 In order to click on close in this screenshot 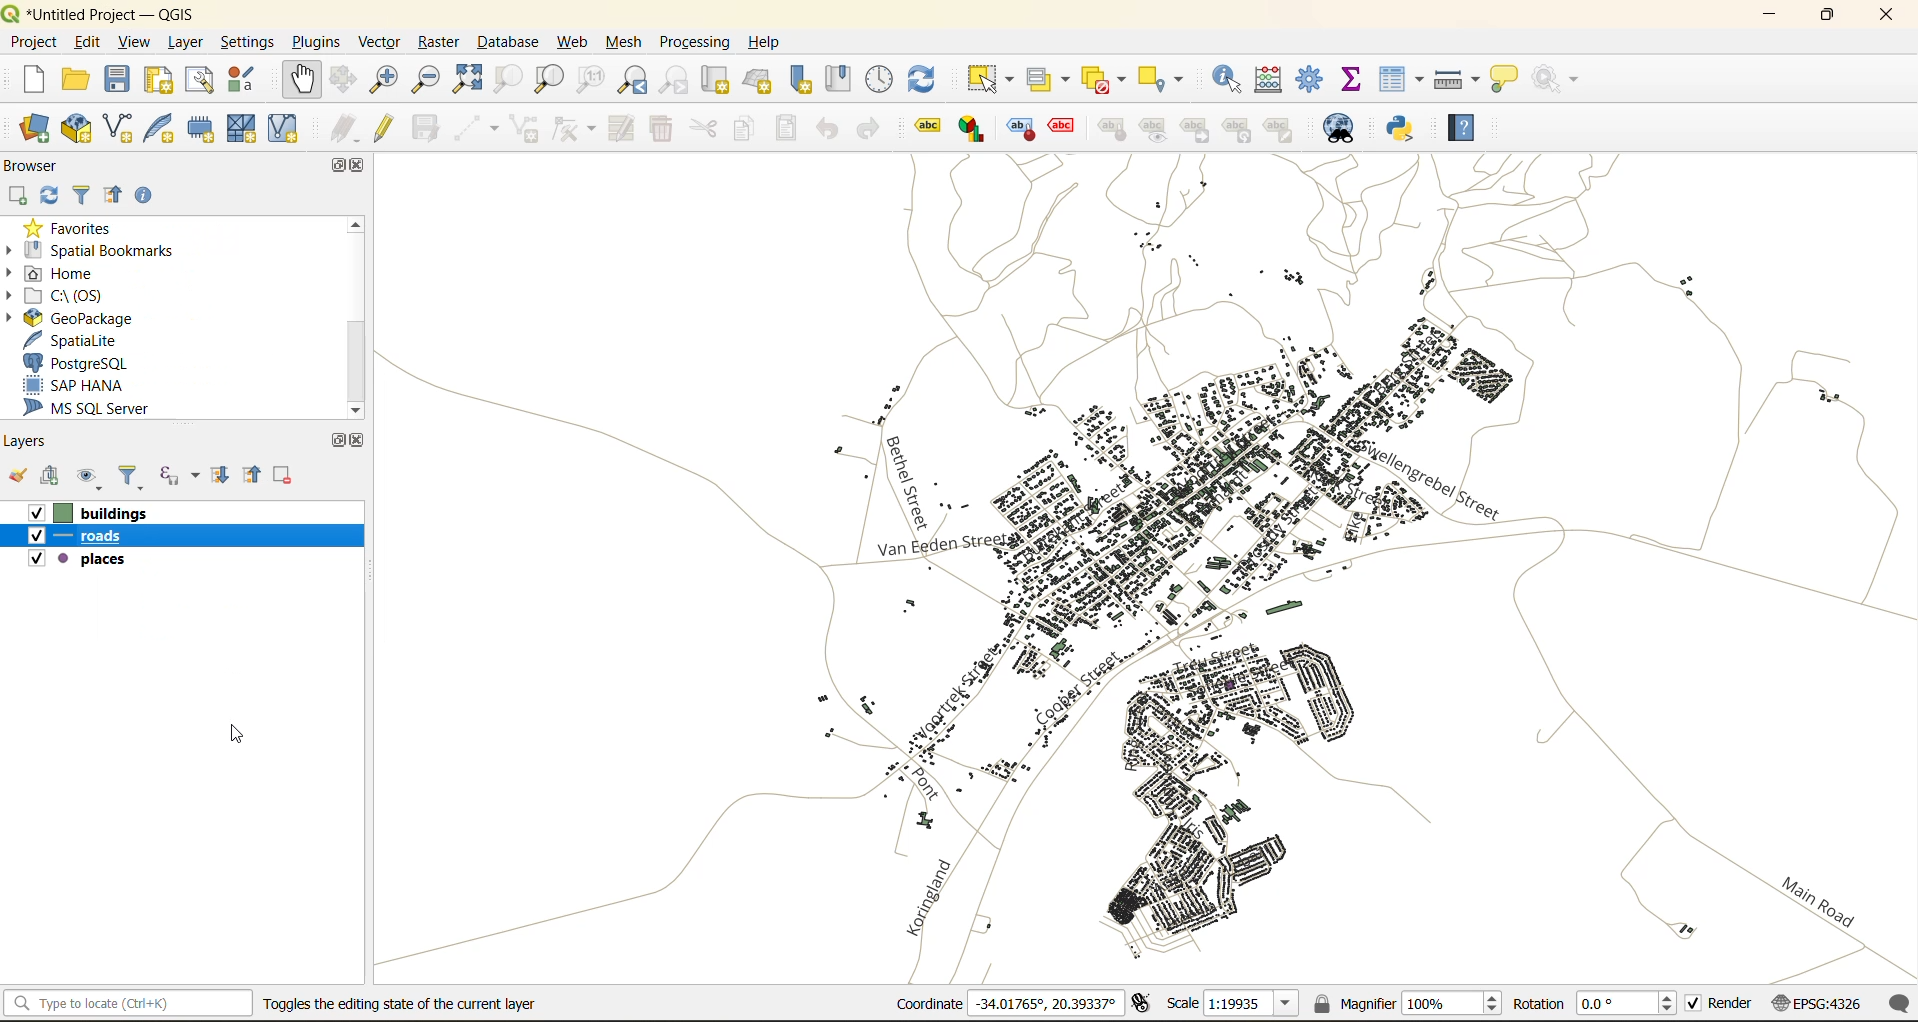, I will do `click(360, 441)`.